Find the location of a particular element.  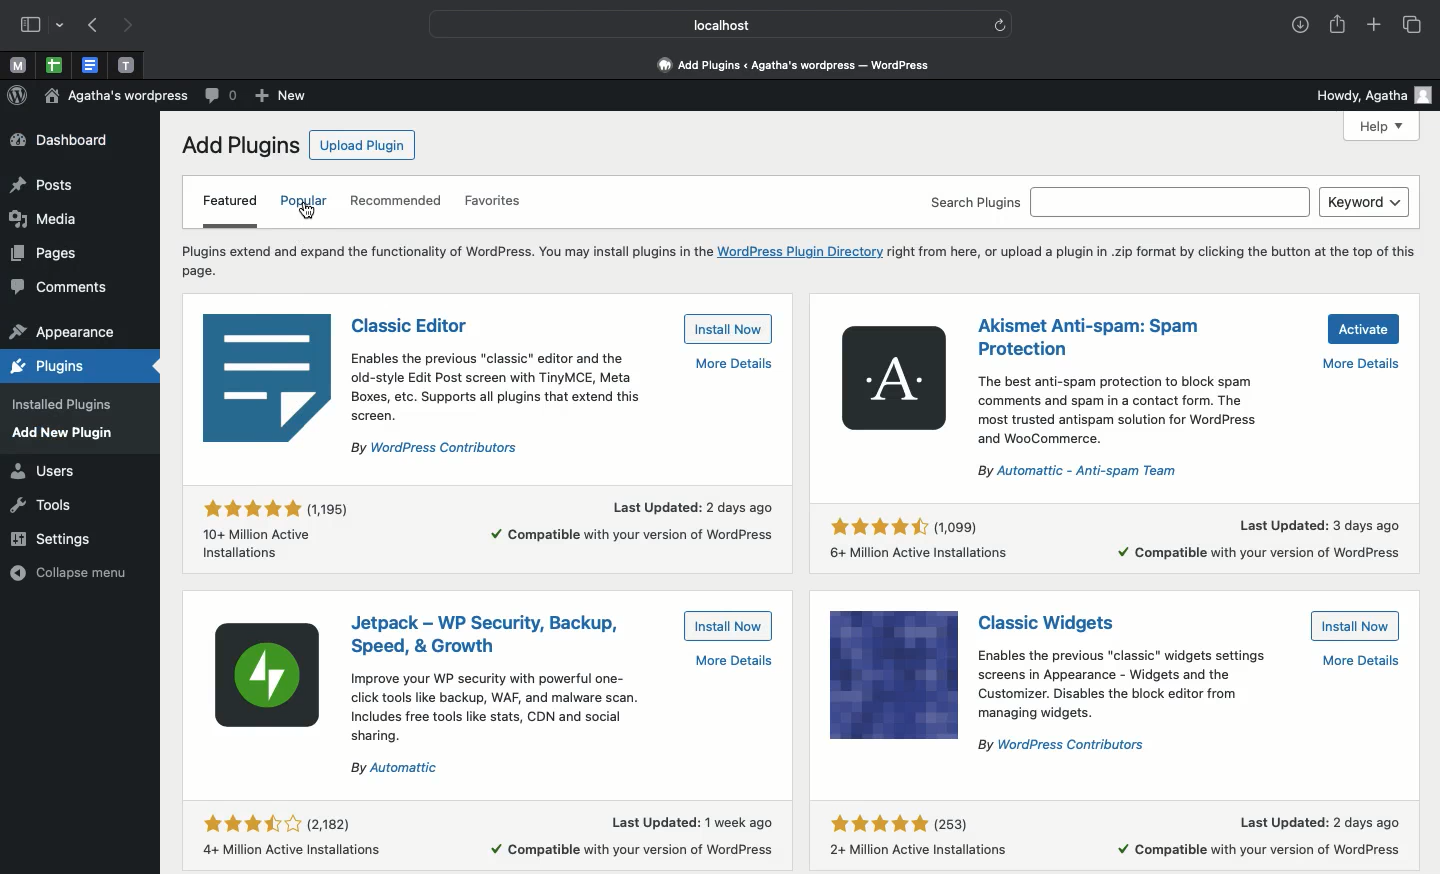

Featured is located at coordinates (233, 202).